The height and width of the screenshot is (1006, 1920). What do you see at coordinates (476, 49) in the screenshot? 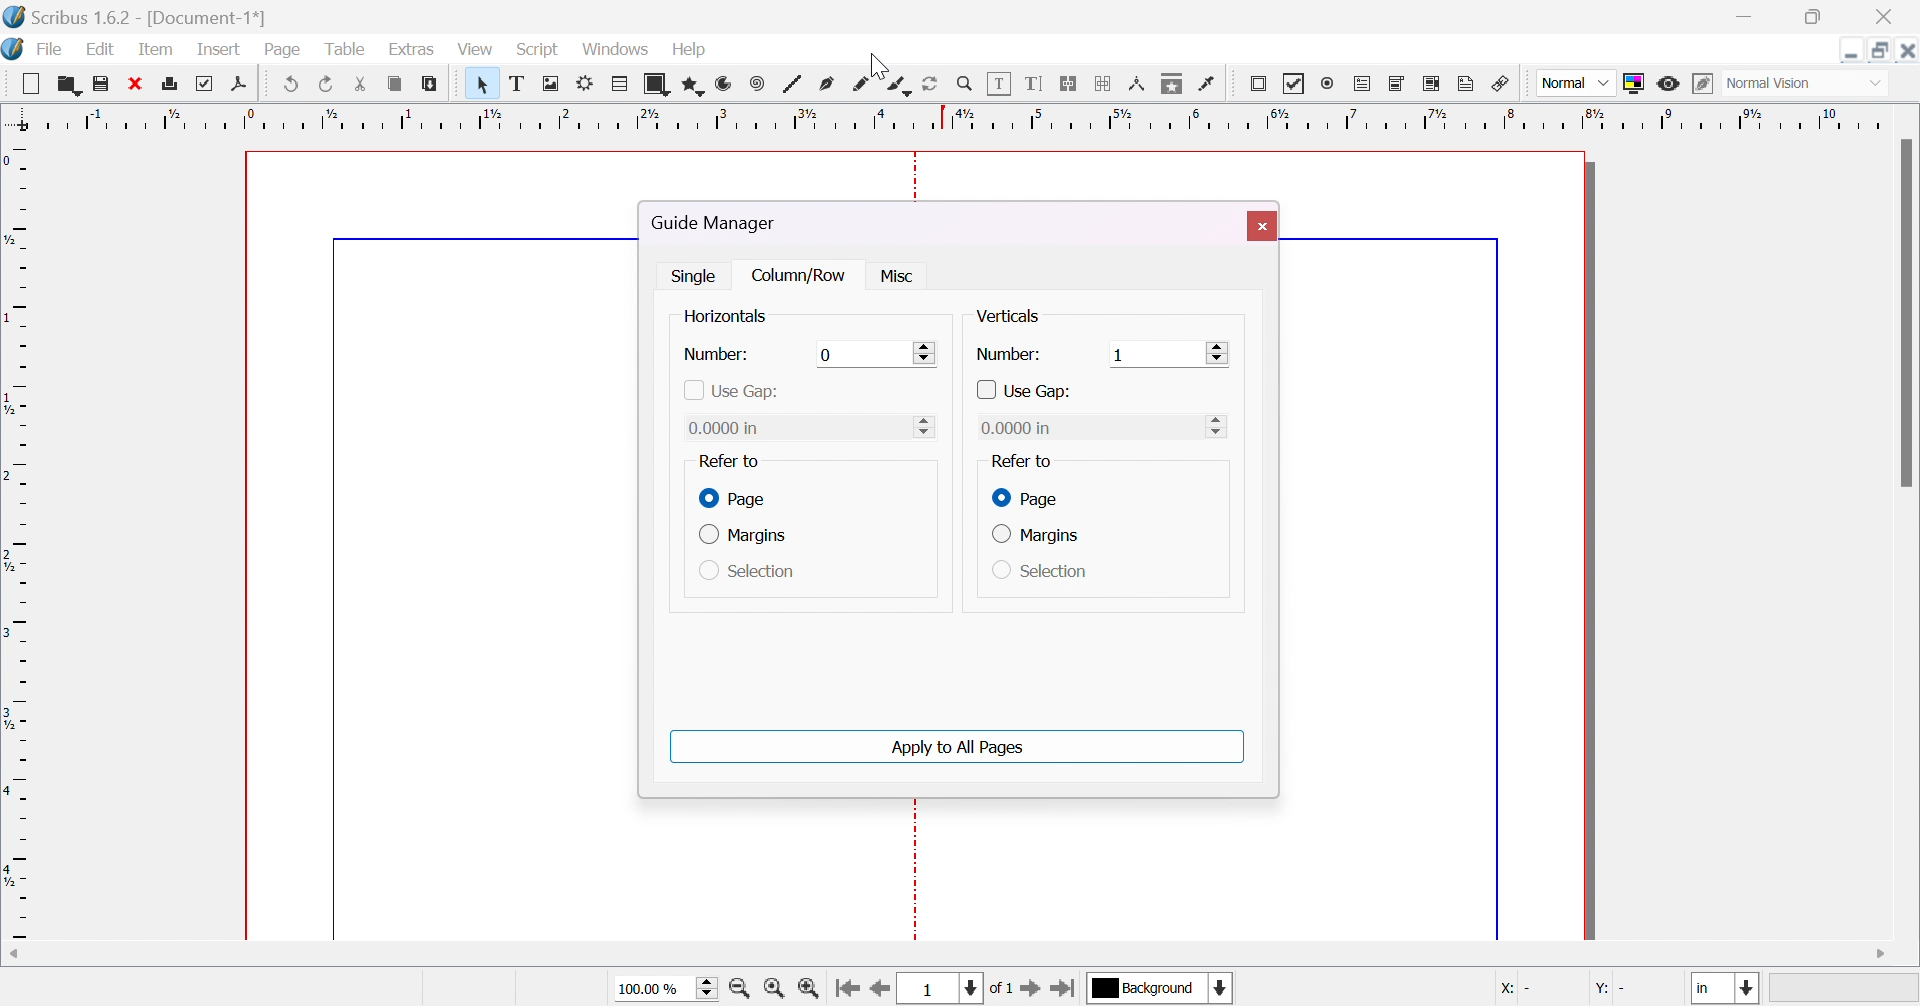
I see `view` at bounding box center [476, 49].